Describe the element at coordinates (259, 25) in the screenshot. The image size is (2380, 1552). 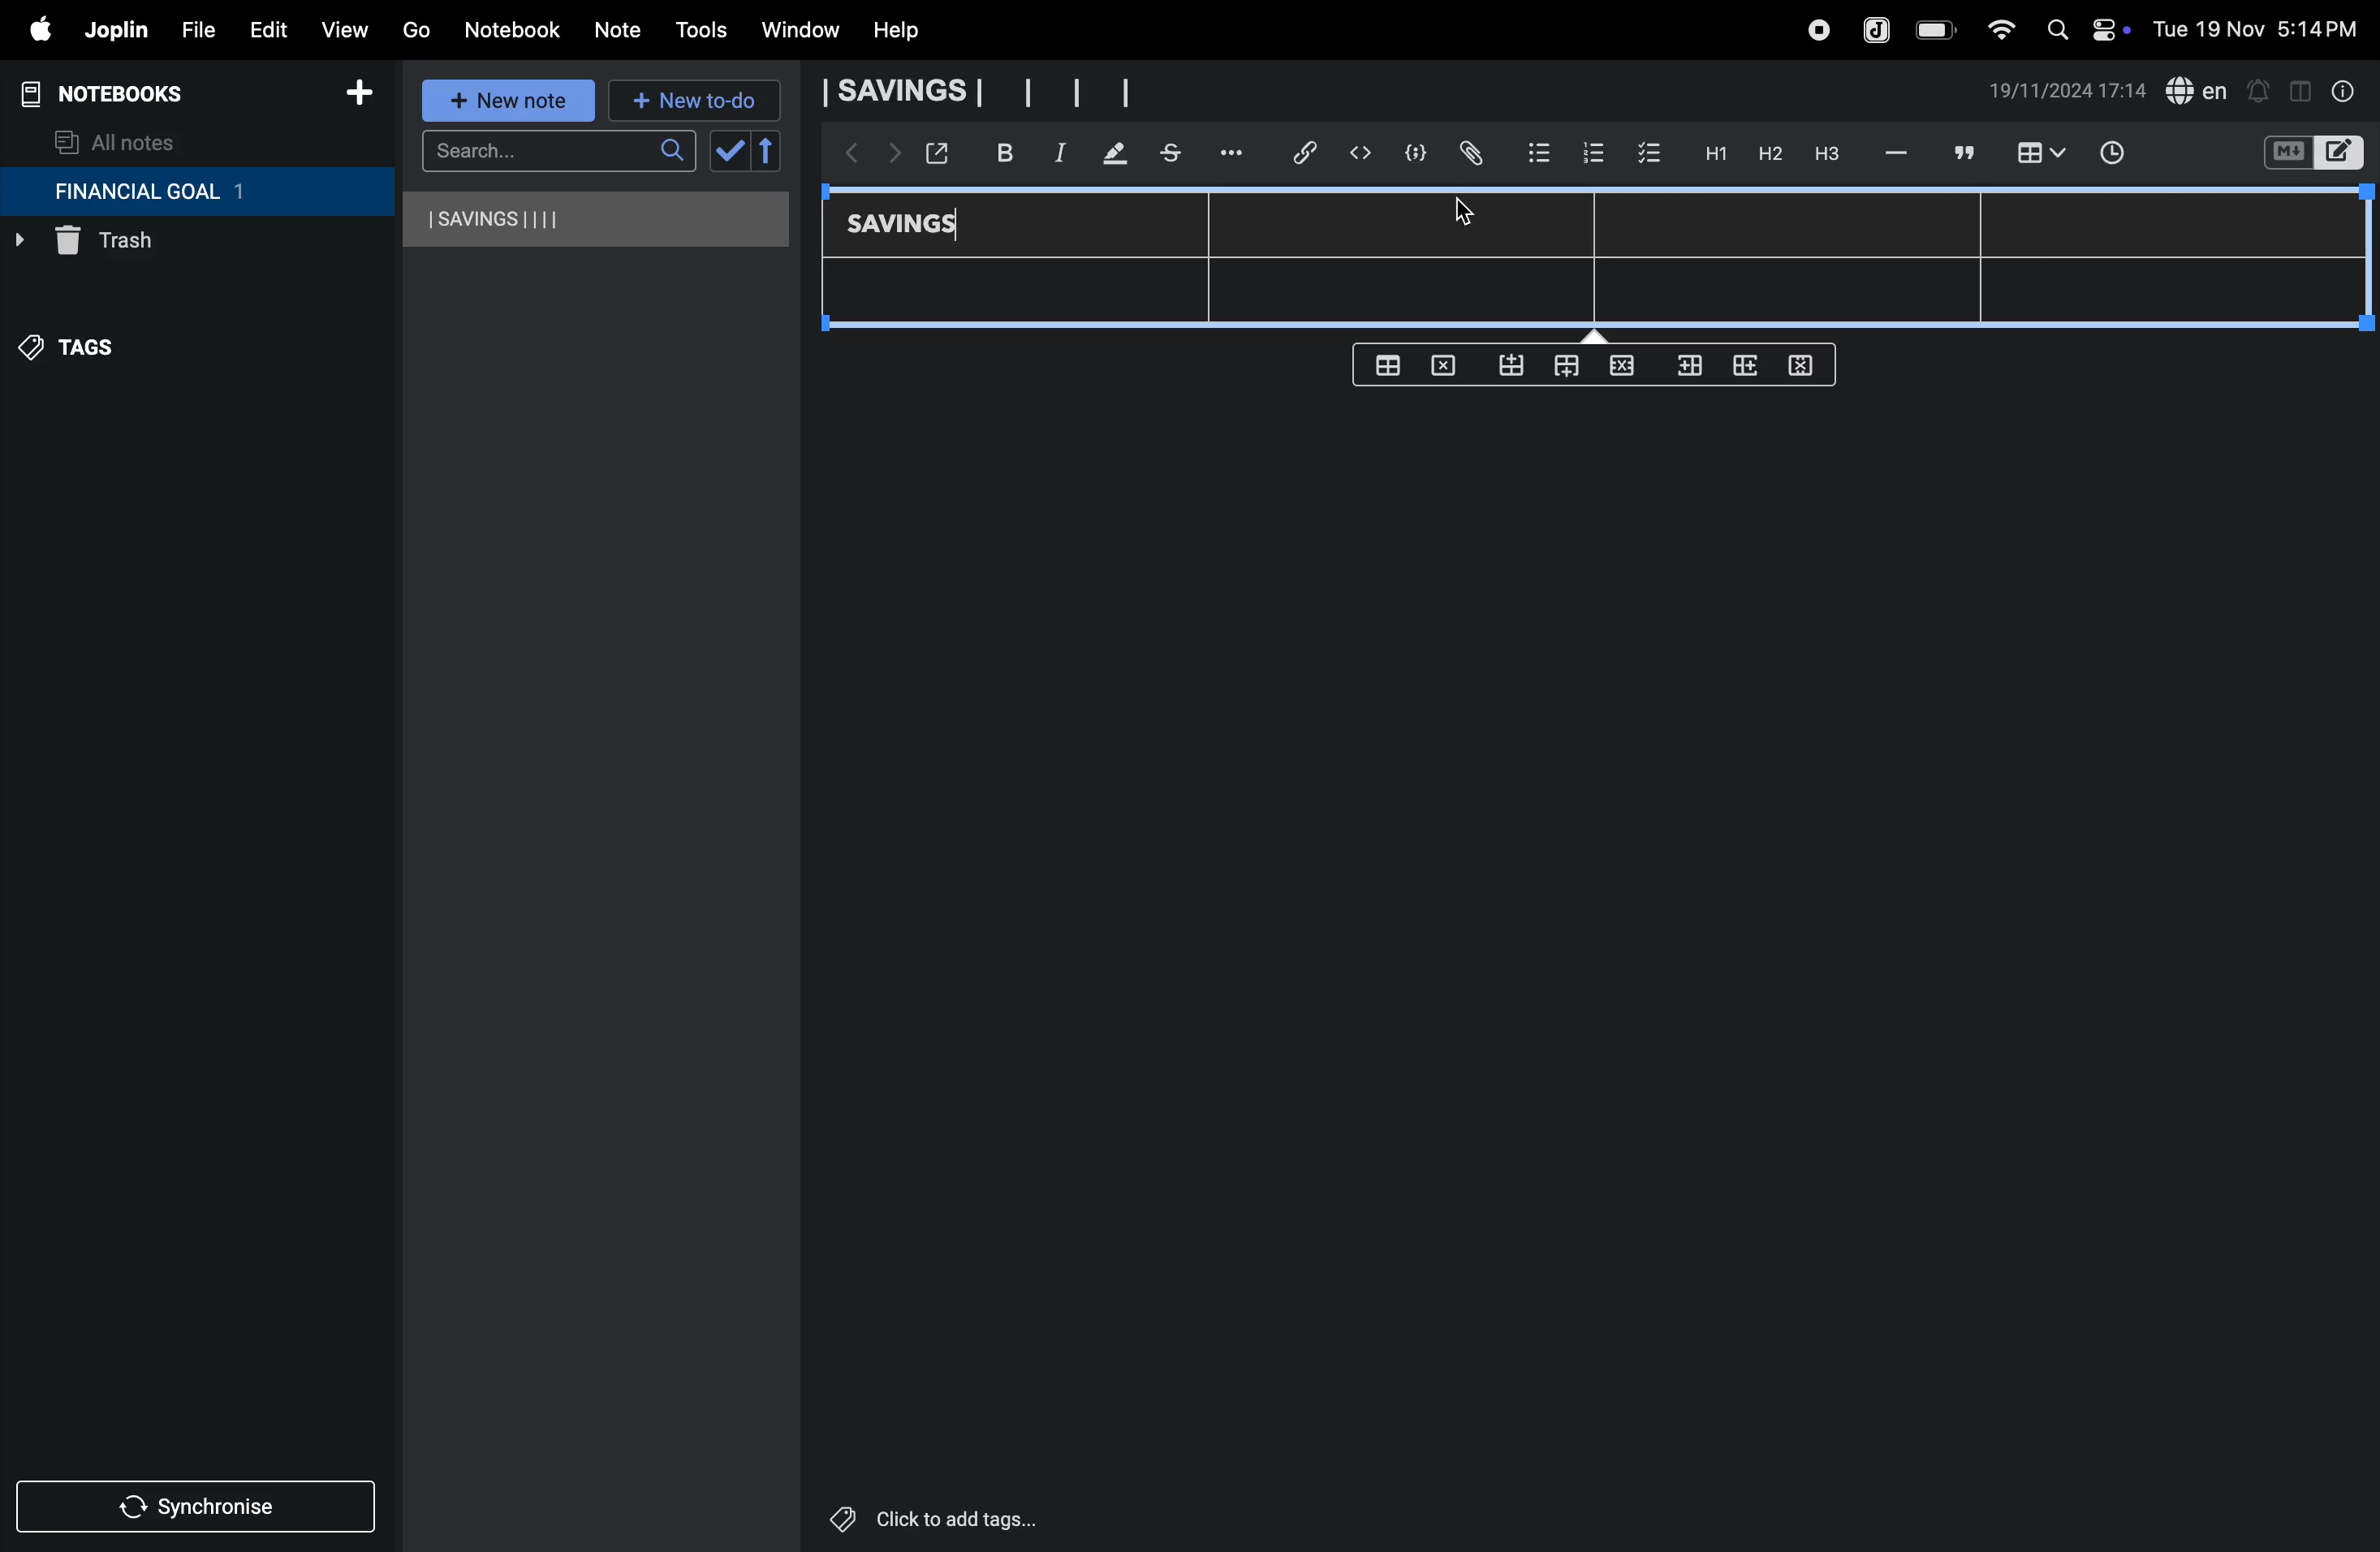
I see `edit` at that location.